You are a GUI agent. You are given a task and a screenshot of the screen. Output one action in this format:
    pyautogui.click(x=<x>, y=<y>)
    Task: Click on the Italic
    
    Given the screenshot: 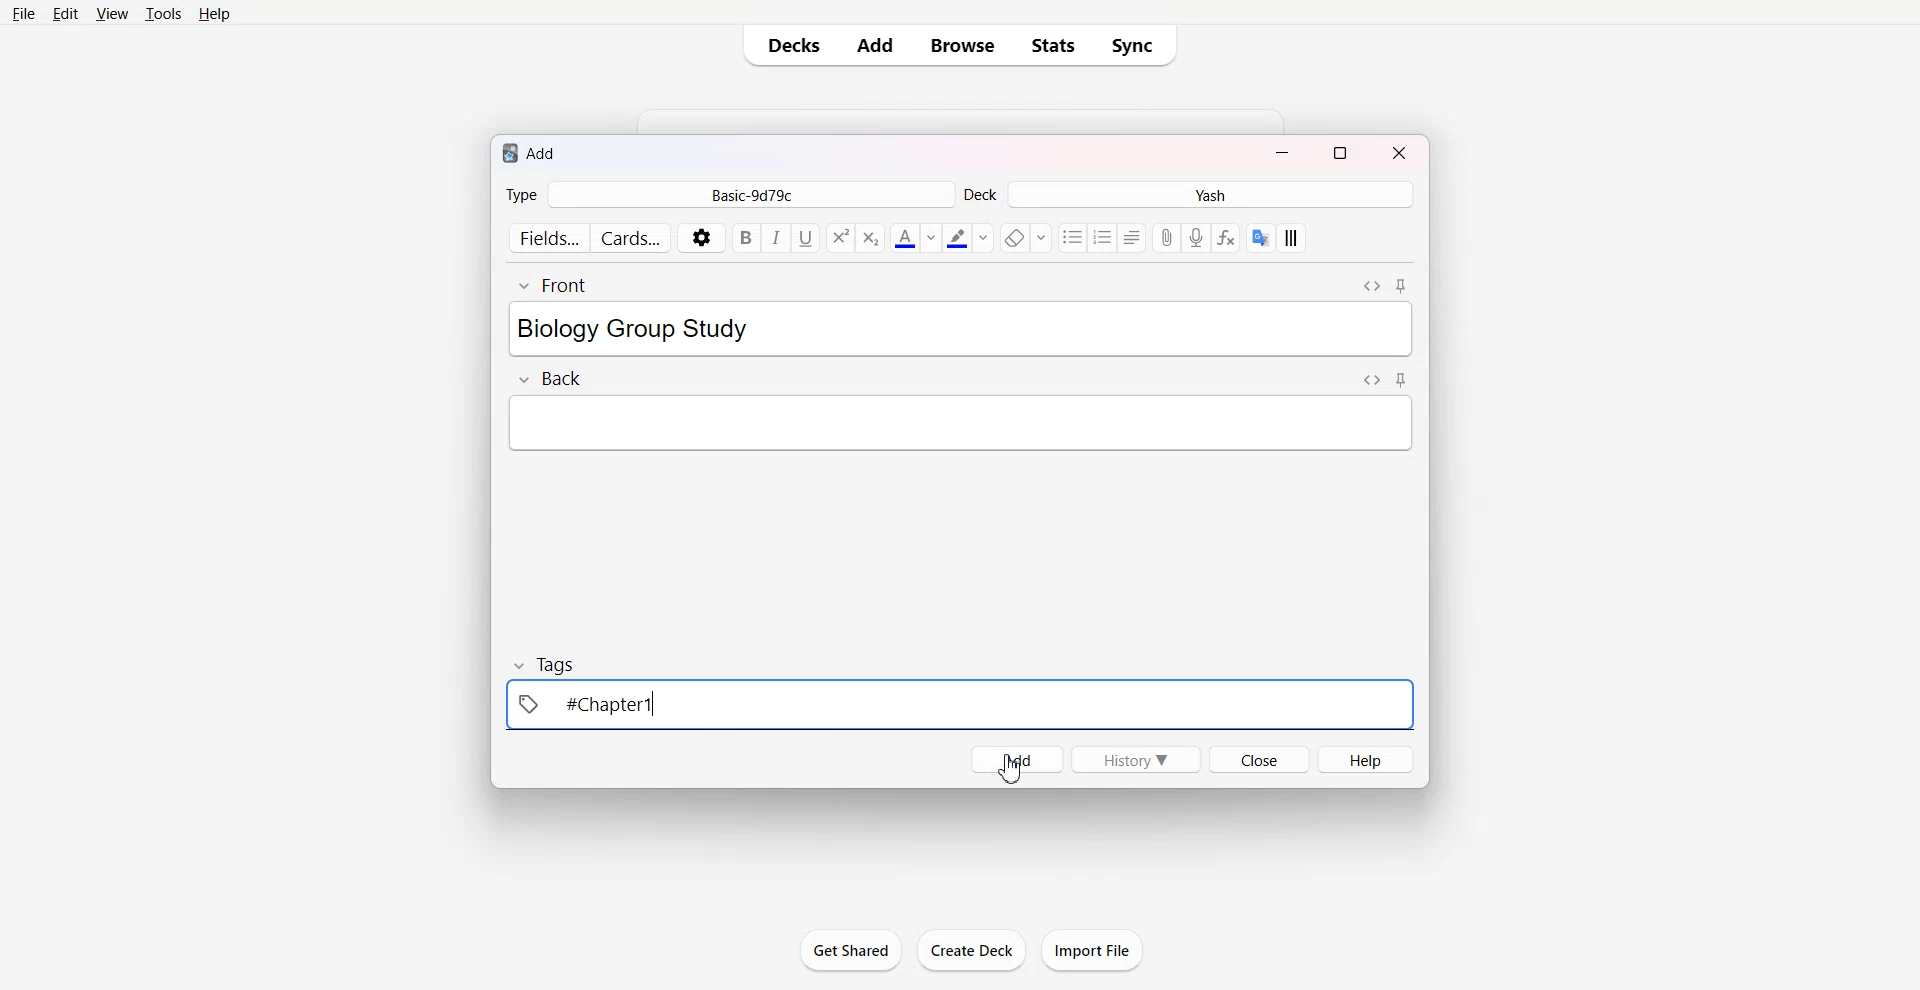 What is the action you would take?
    pyautogui.click(x=777, y=239)
    